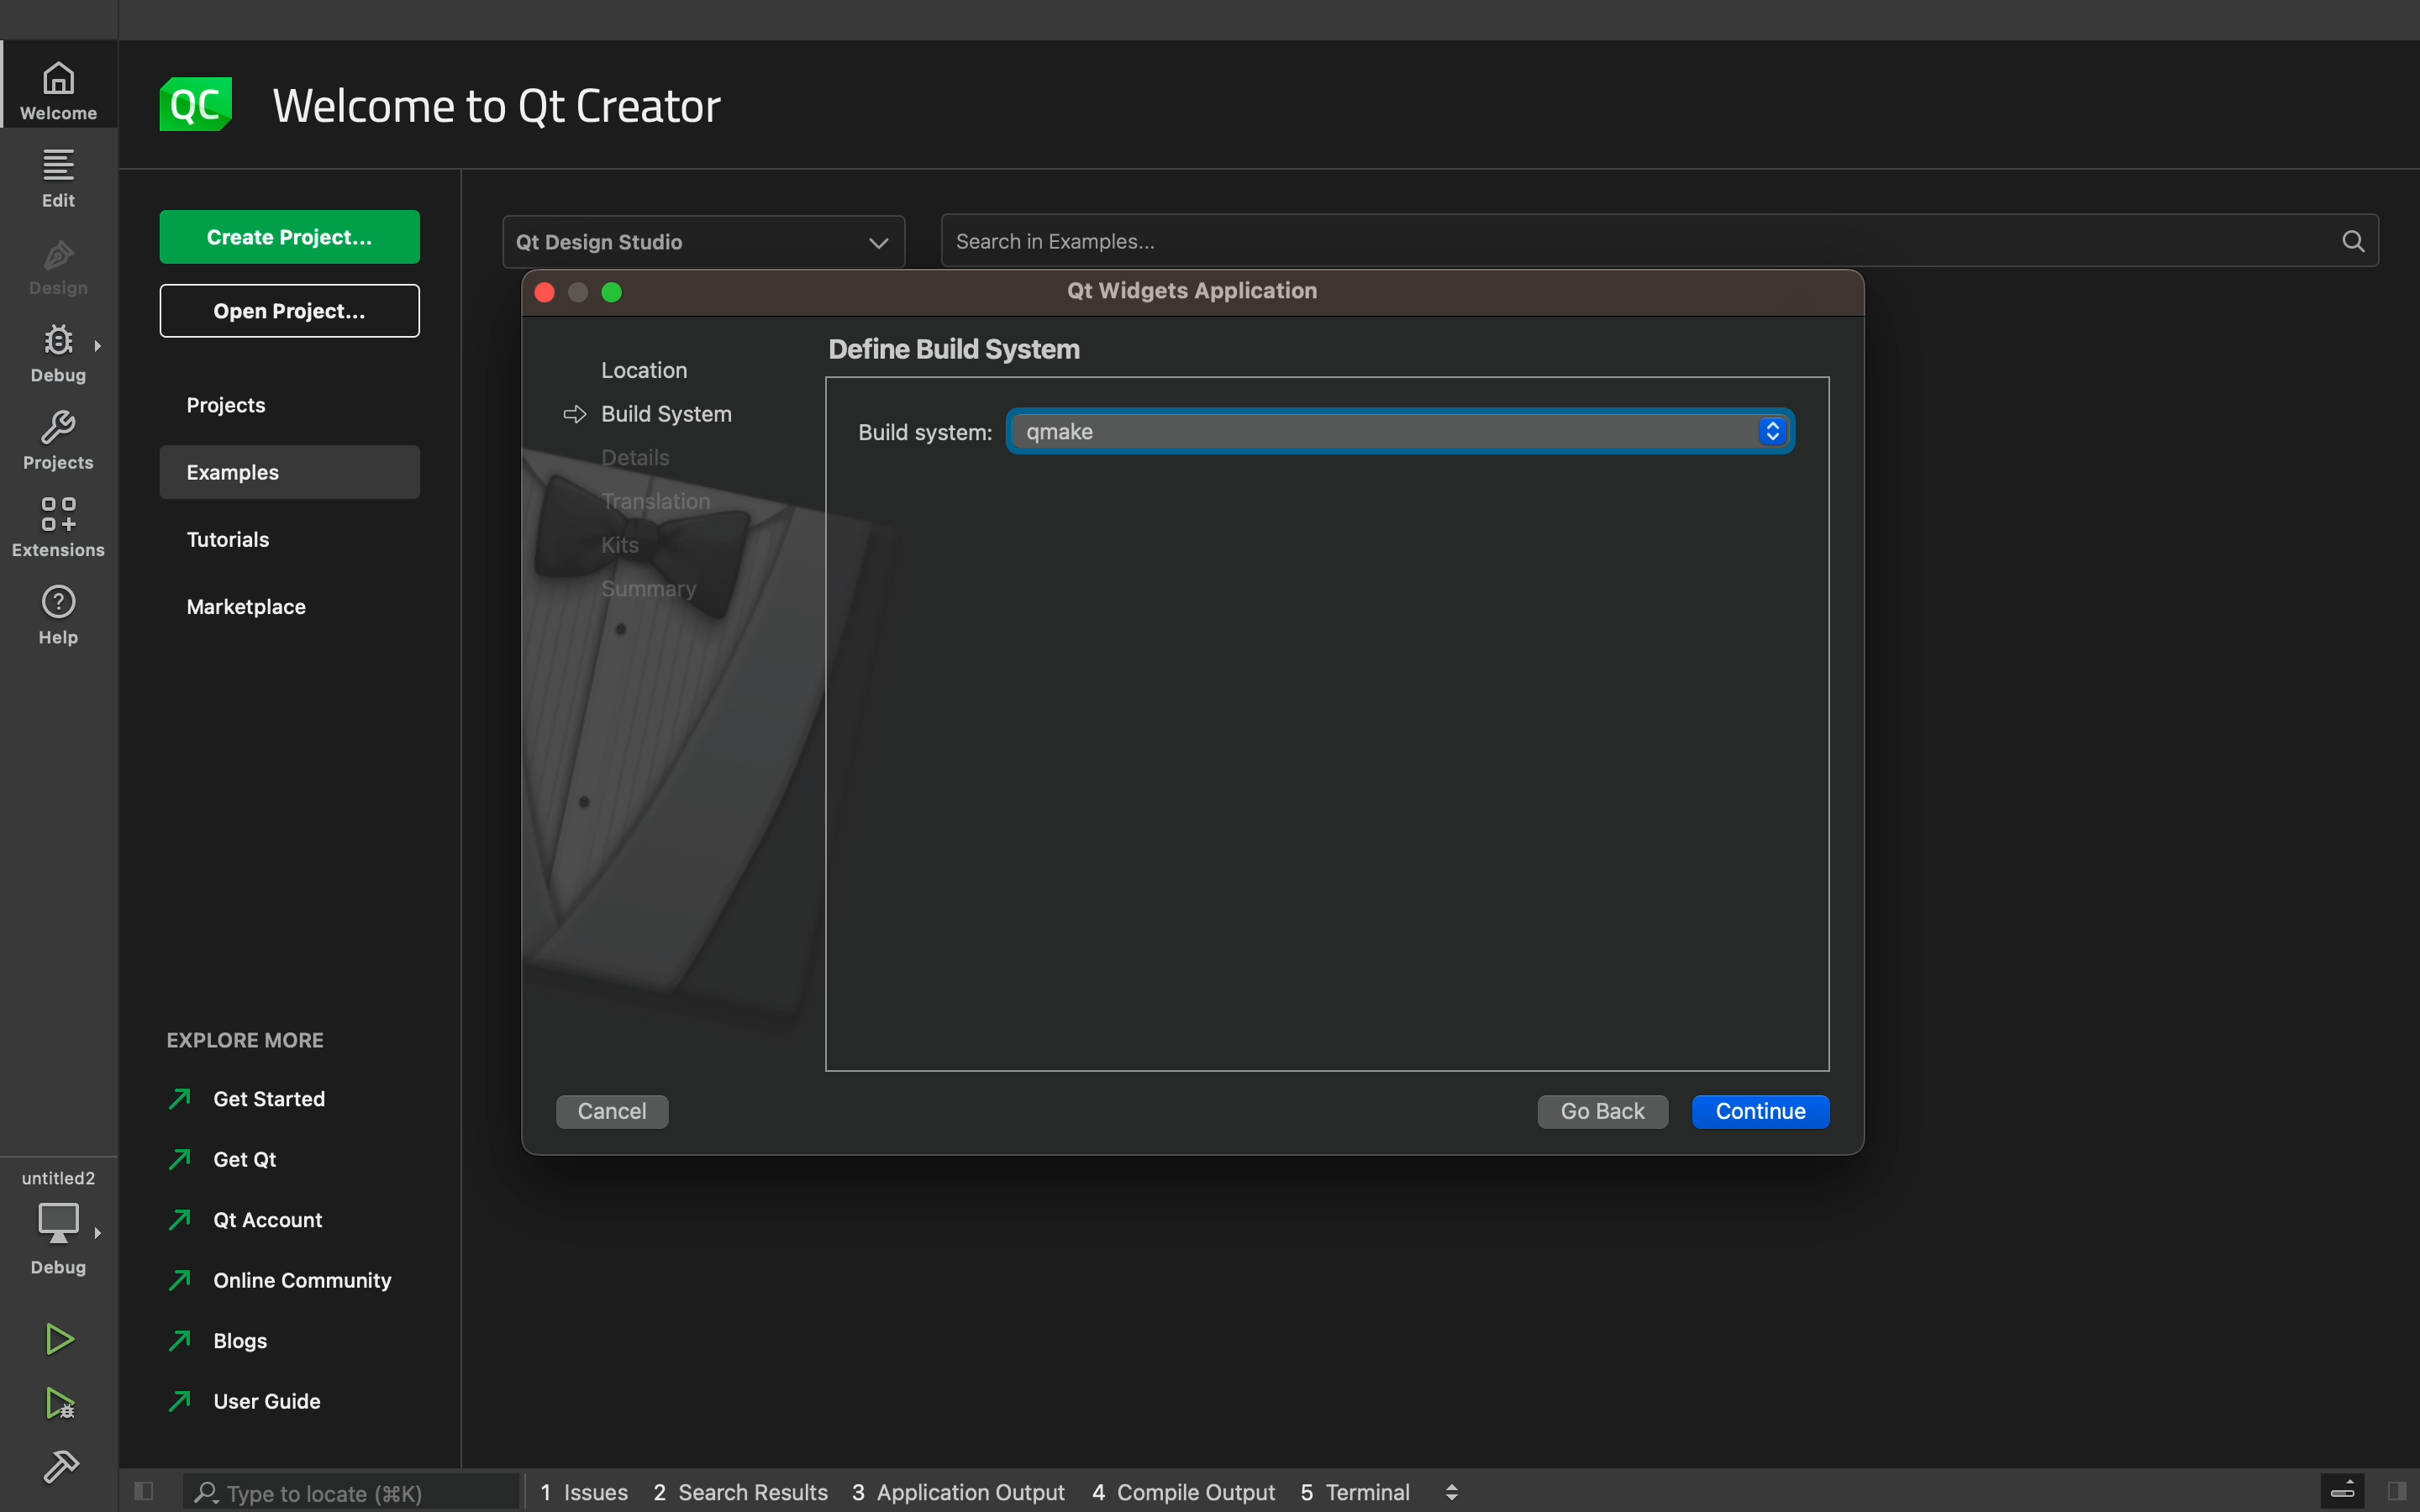 Image resolution: width=2420 pixels, height=1512 pixels. What do you see at coordinates (63, 527) in the screenshot?
I see `extensions` at bounding box center [63, 527].